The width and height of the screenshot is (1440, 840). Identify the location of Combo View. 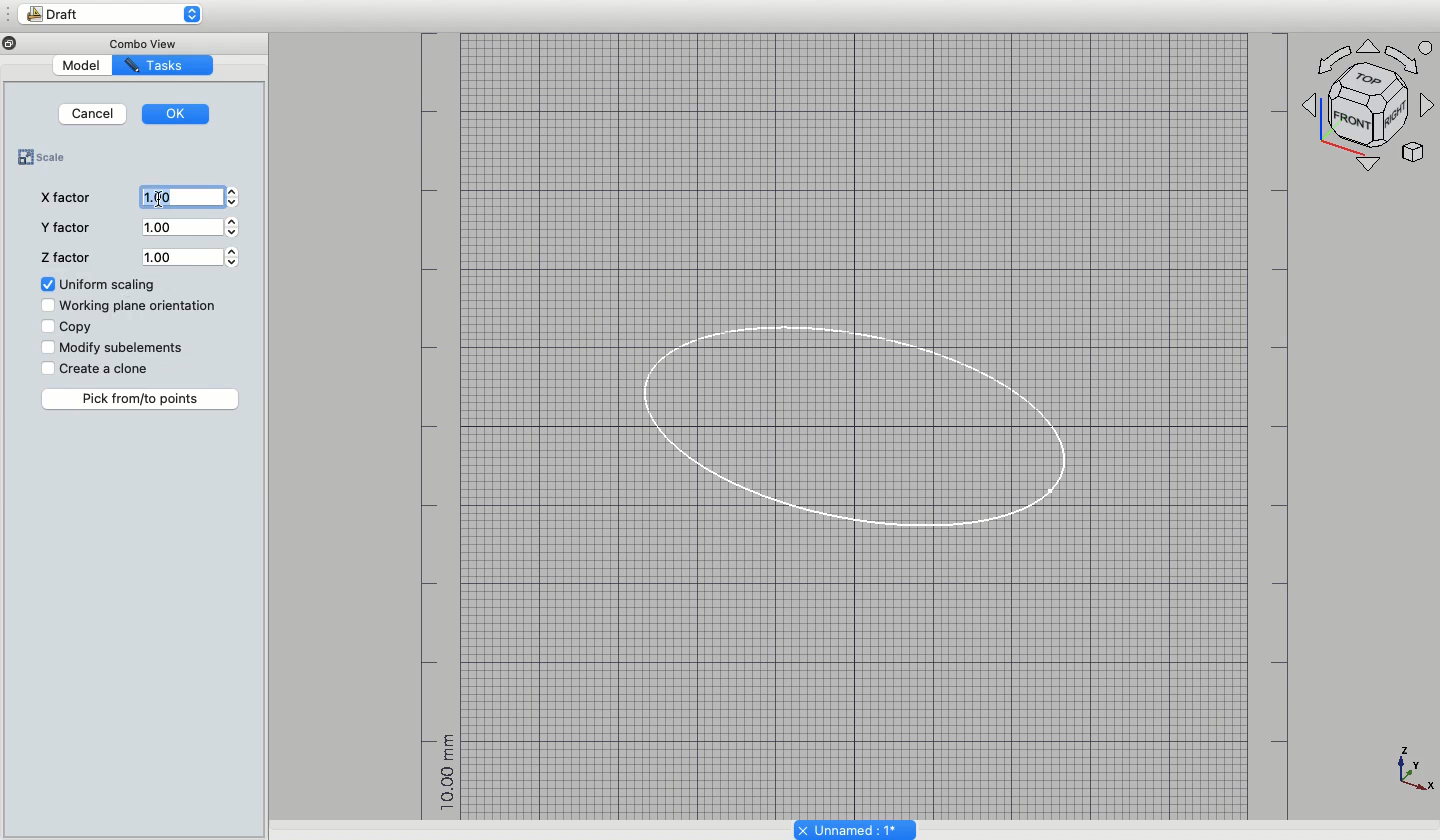
(149, 41).